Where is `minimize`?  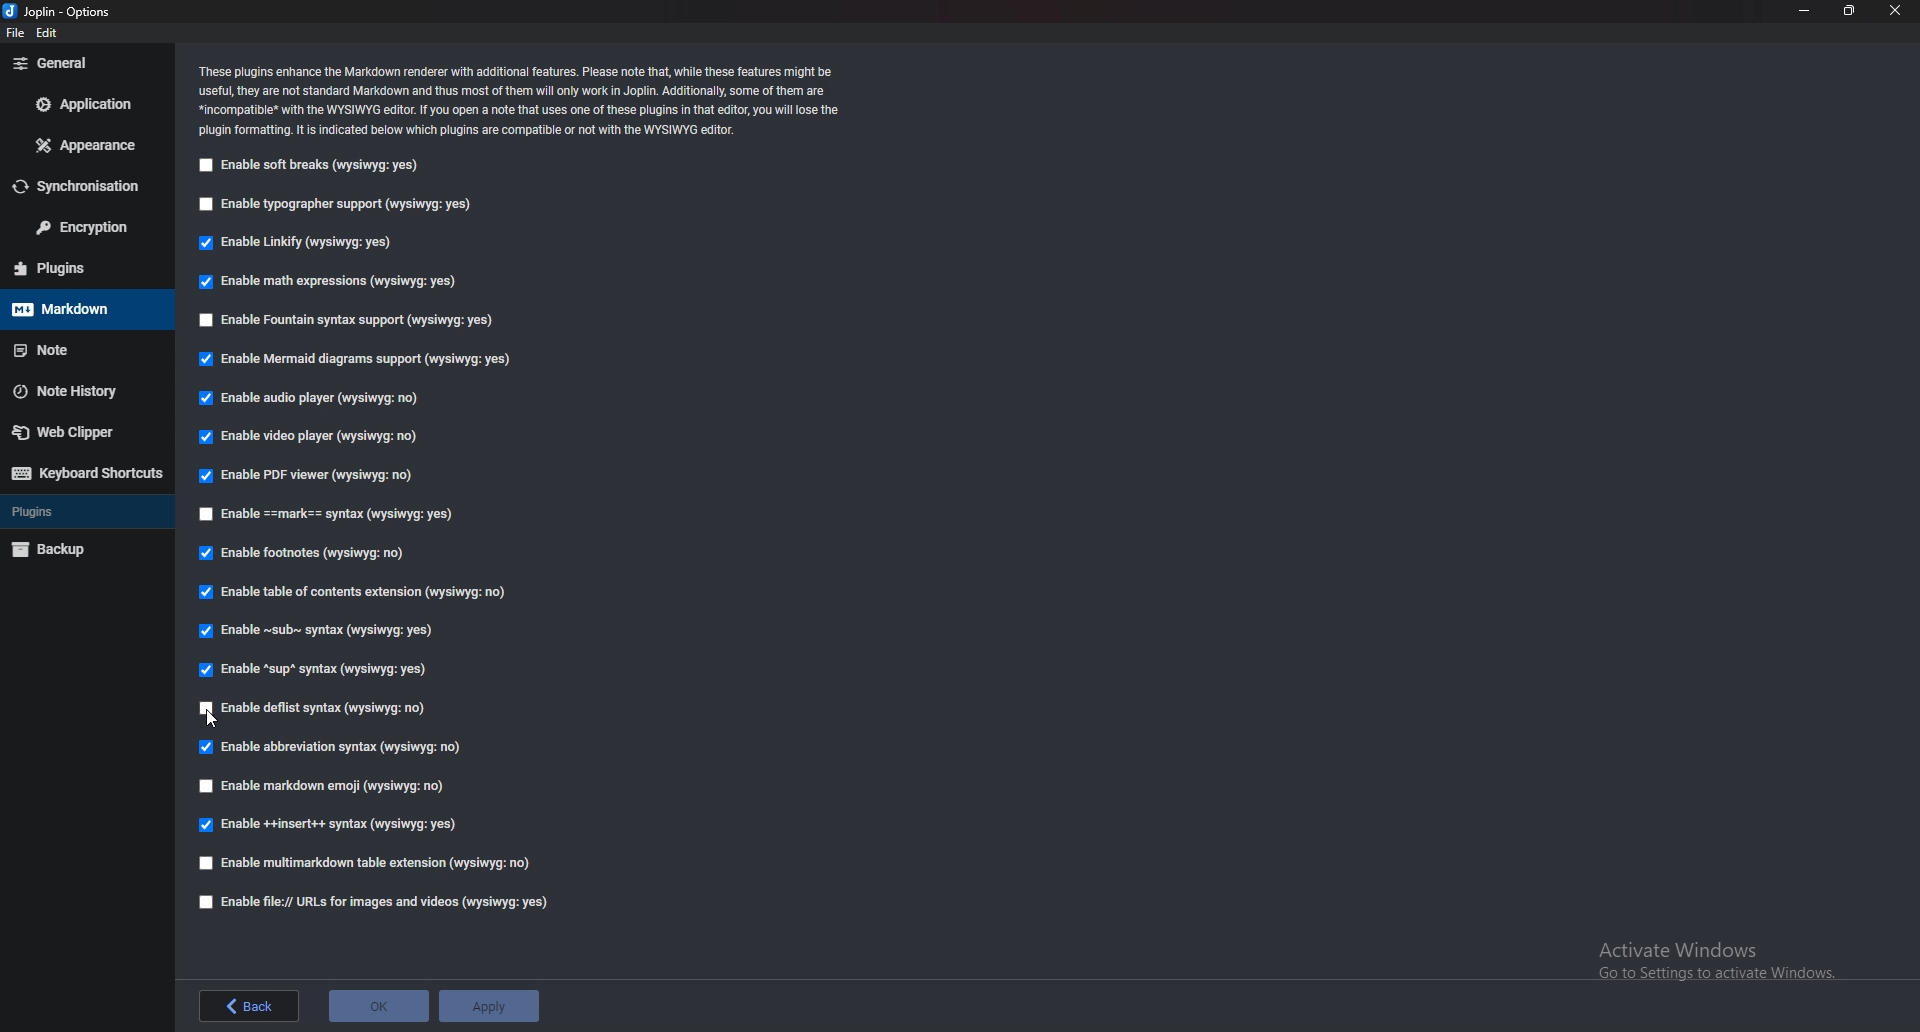
minimize is located at coordinates (1805, 10).